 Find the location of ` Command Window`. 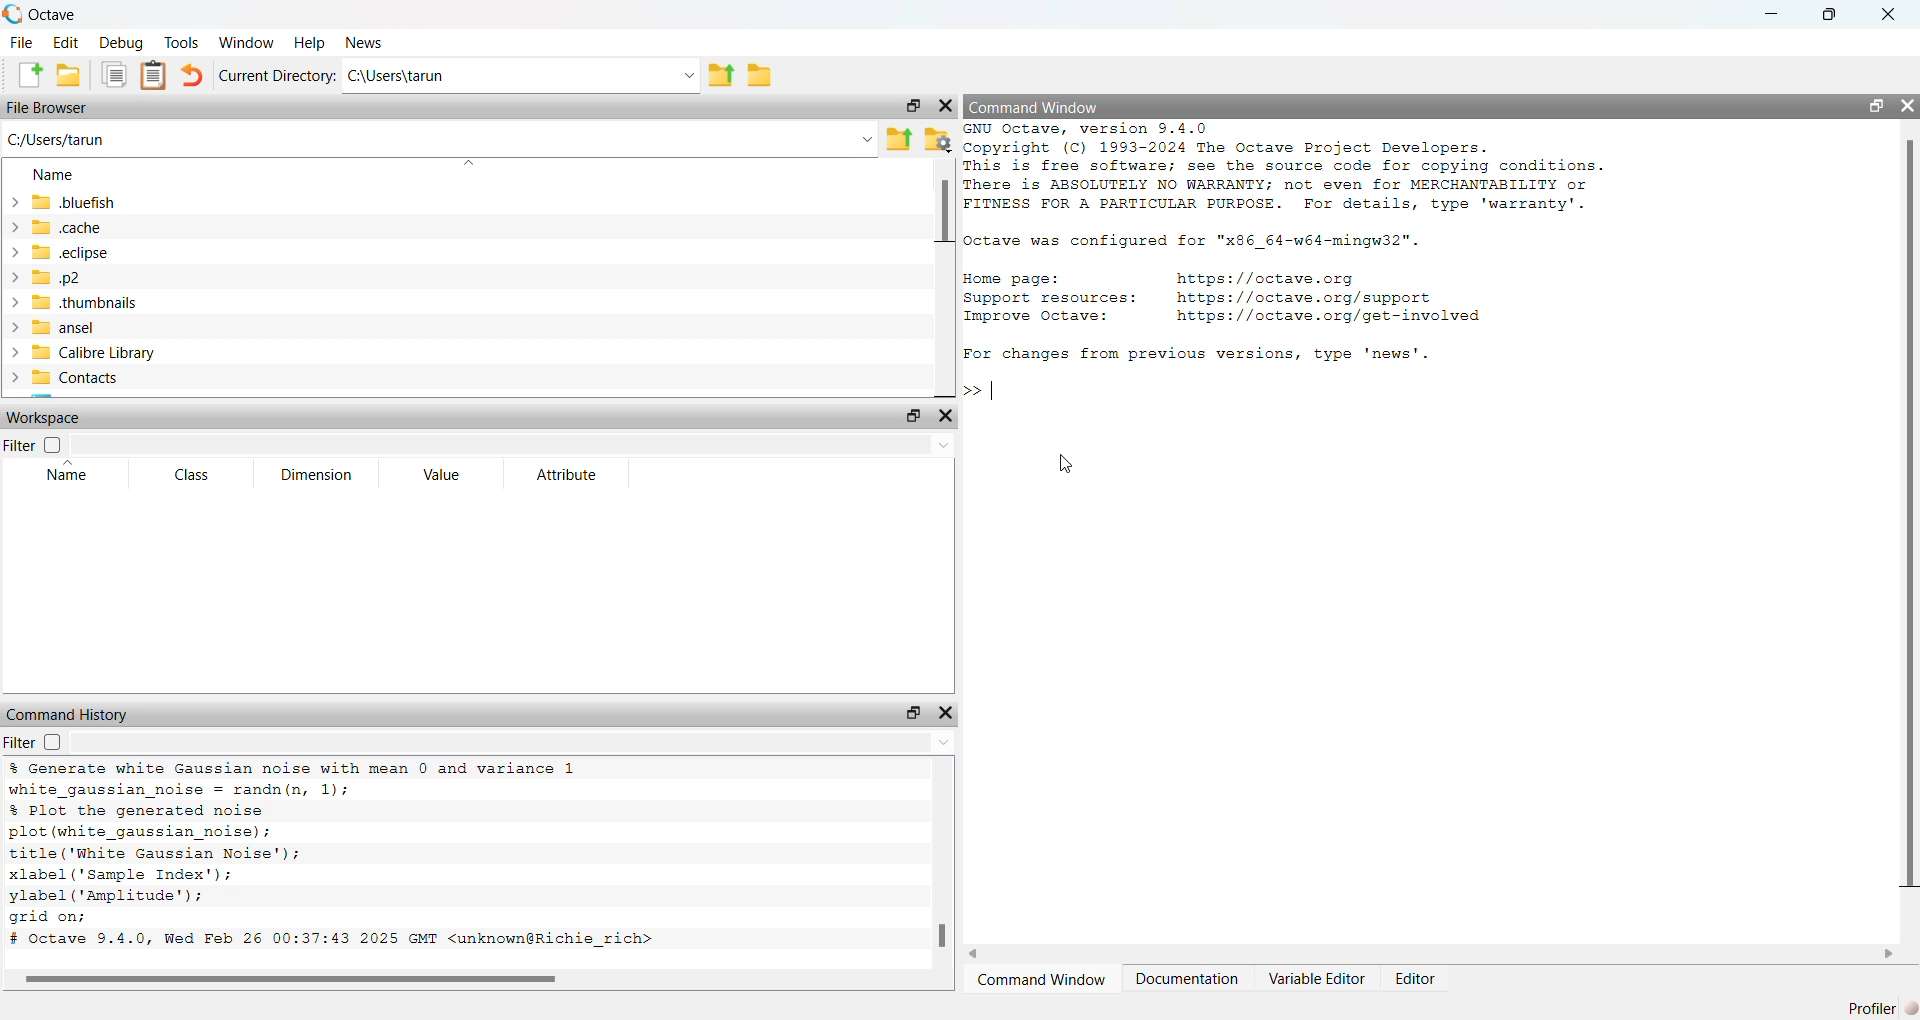

 Command Window is located at coordinates (1042, 979).